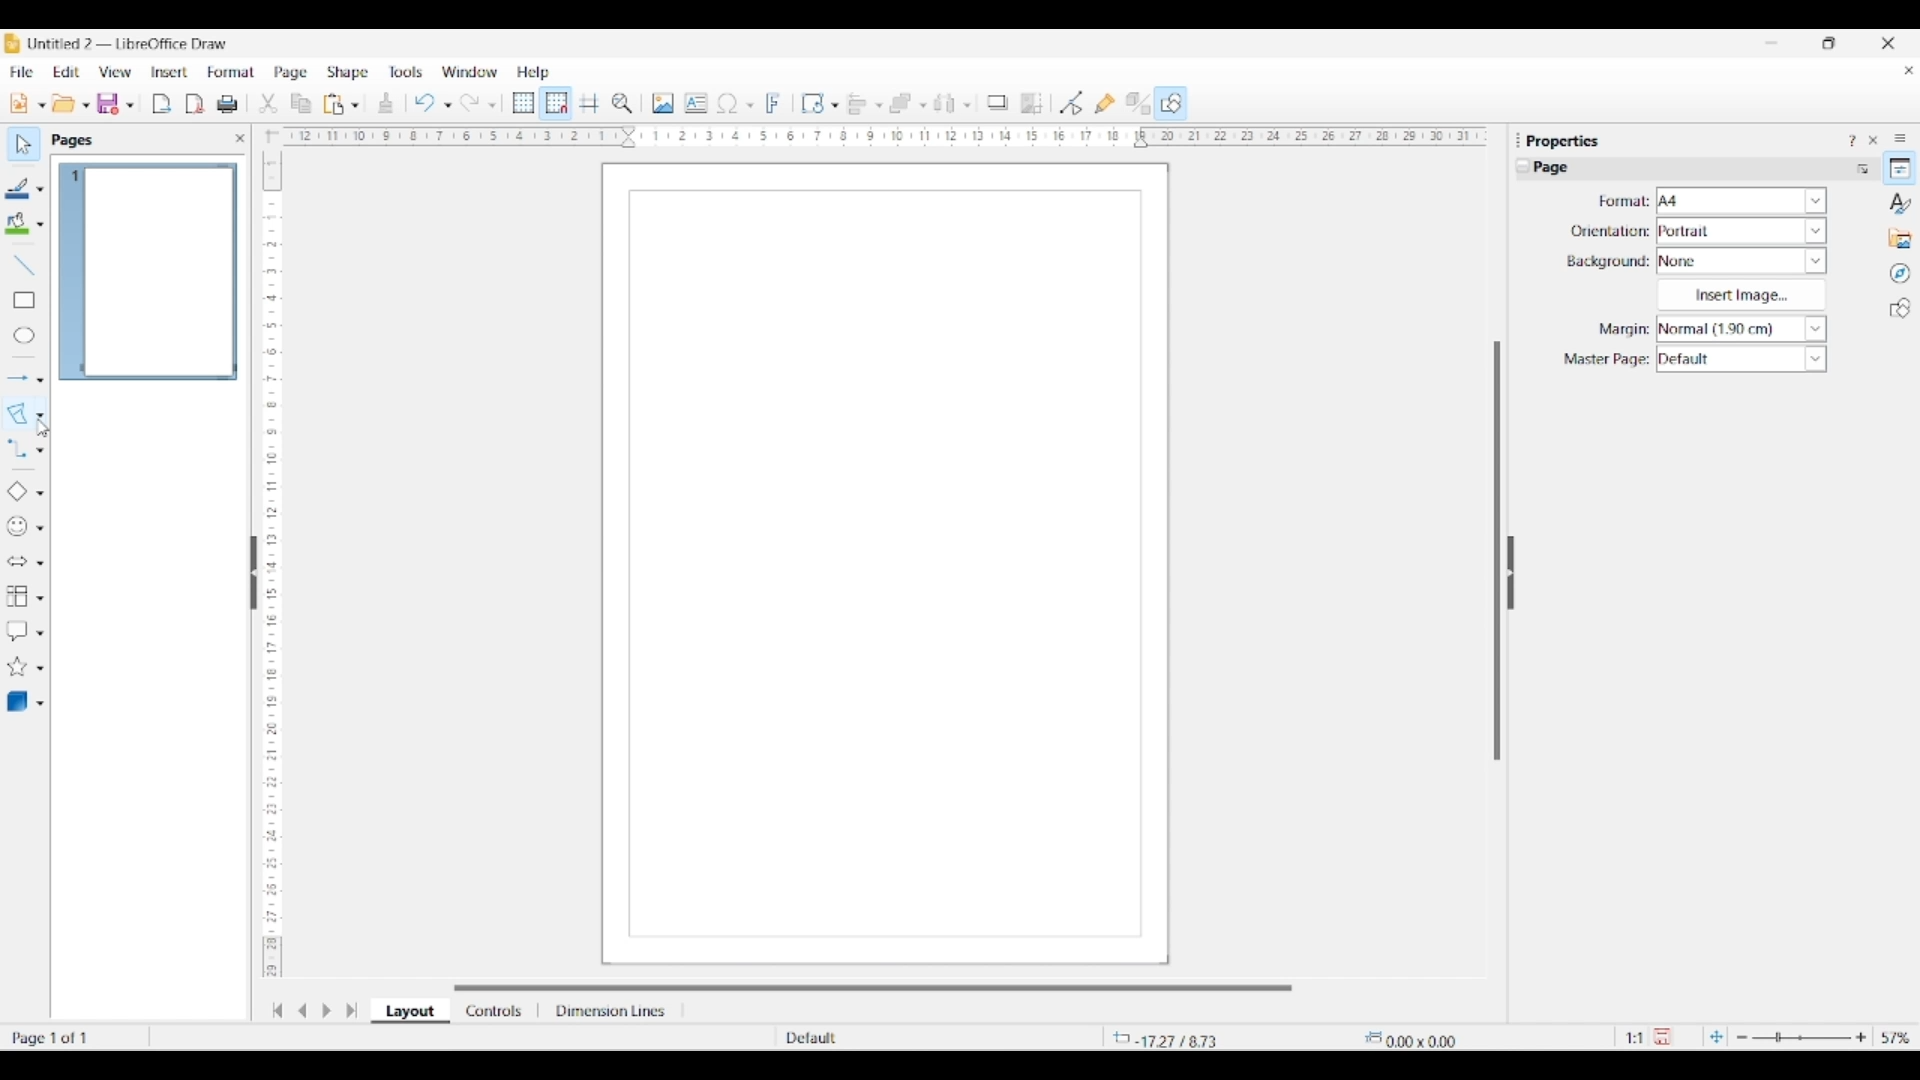 This screenshot has height=1080, width=1920. What do you see at coordinates (1171, 102) in the screenshot?
I see `Show draw functions` at bounding box center [1171, 102].